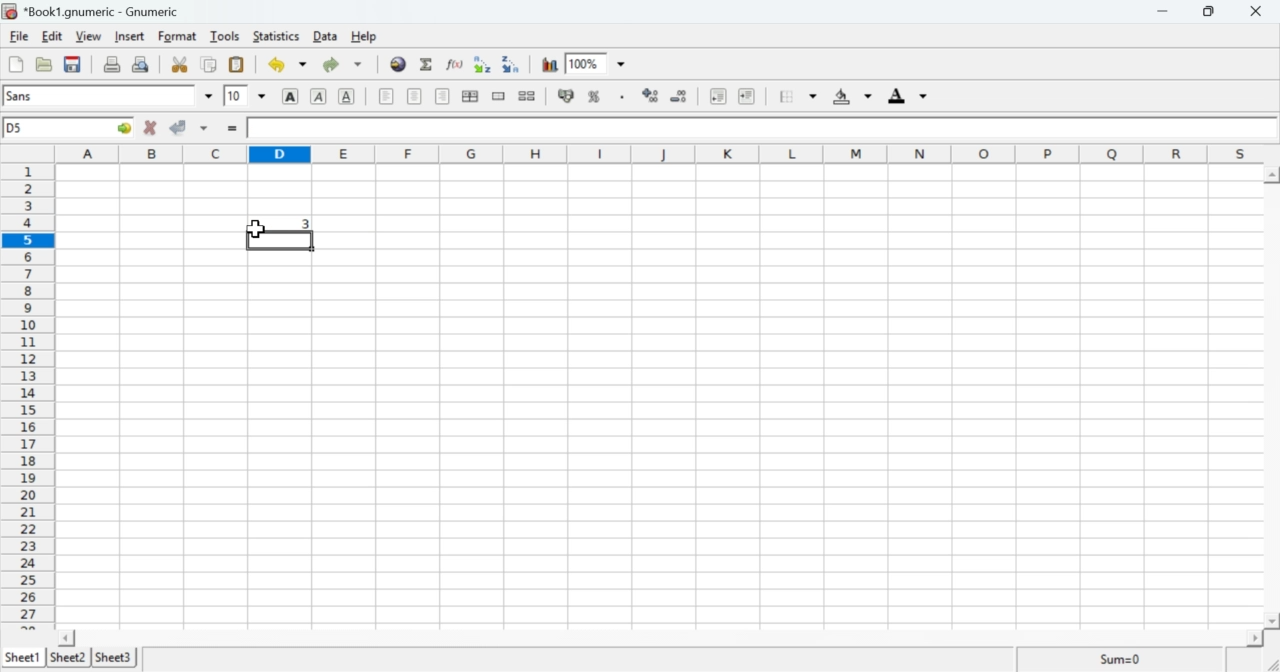 Image resolution: width=1280 pixels, height=672 pixels. I want to click on Merge cells, so click(498, 96).